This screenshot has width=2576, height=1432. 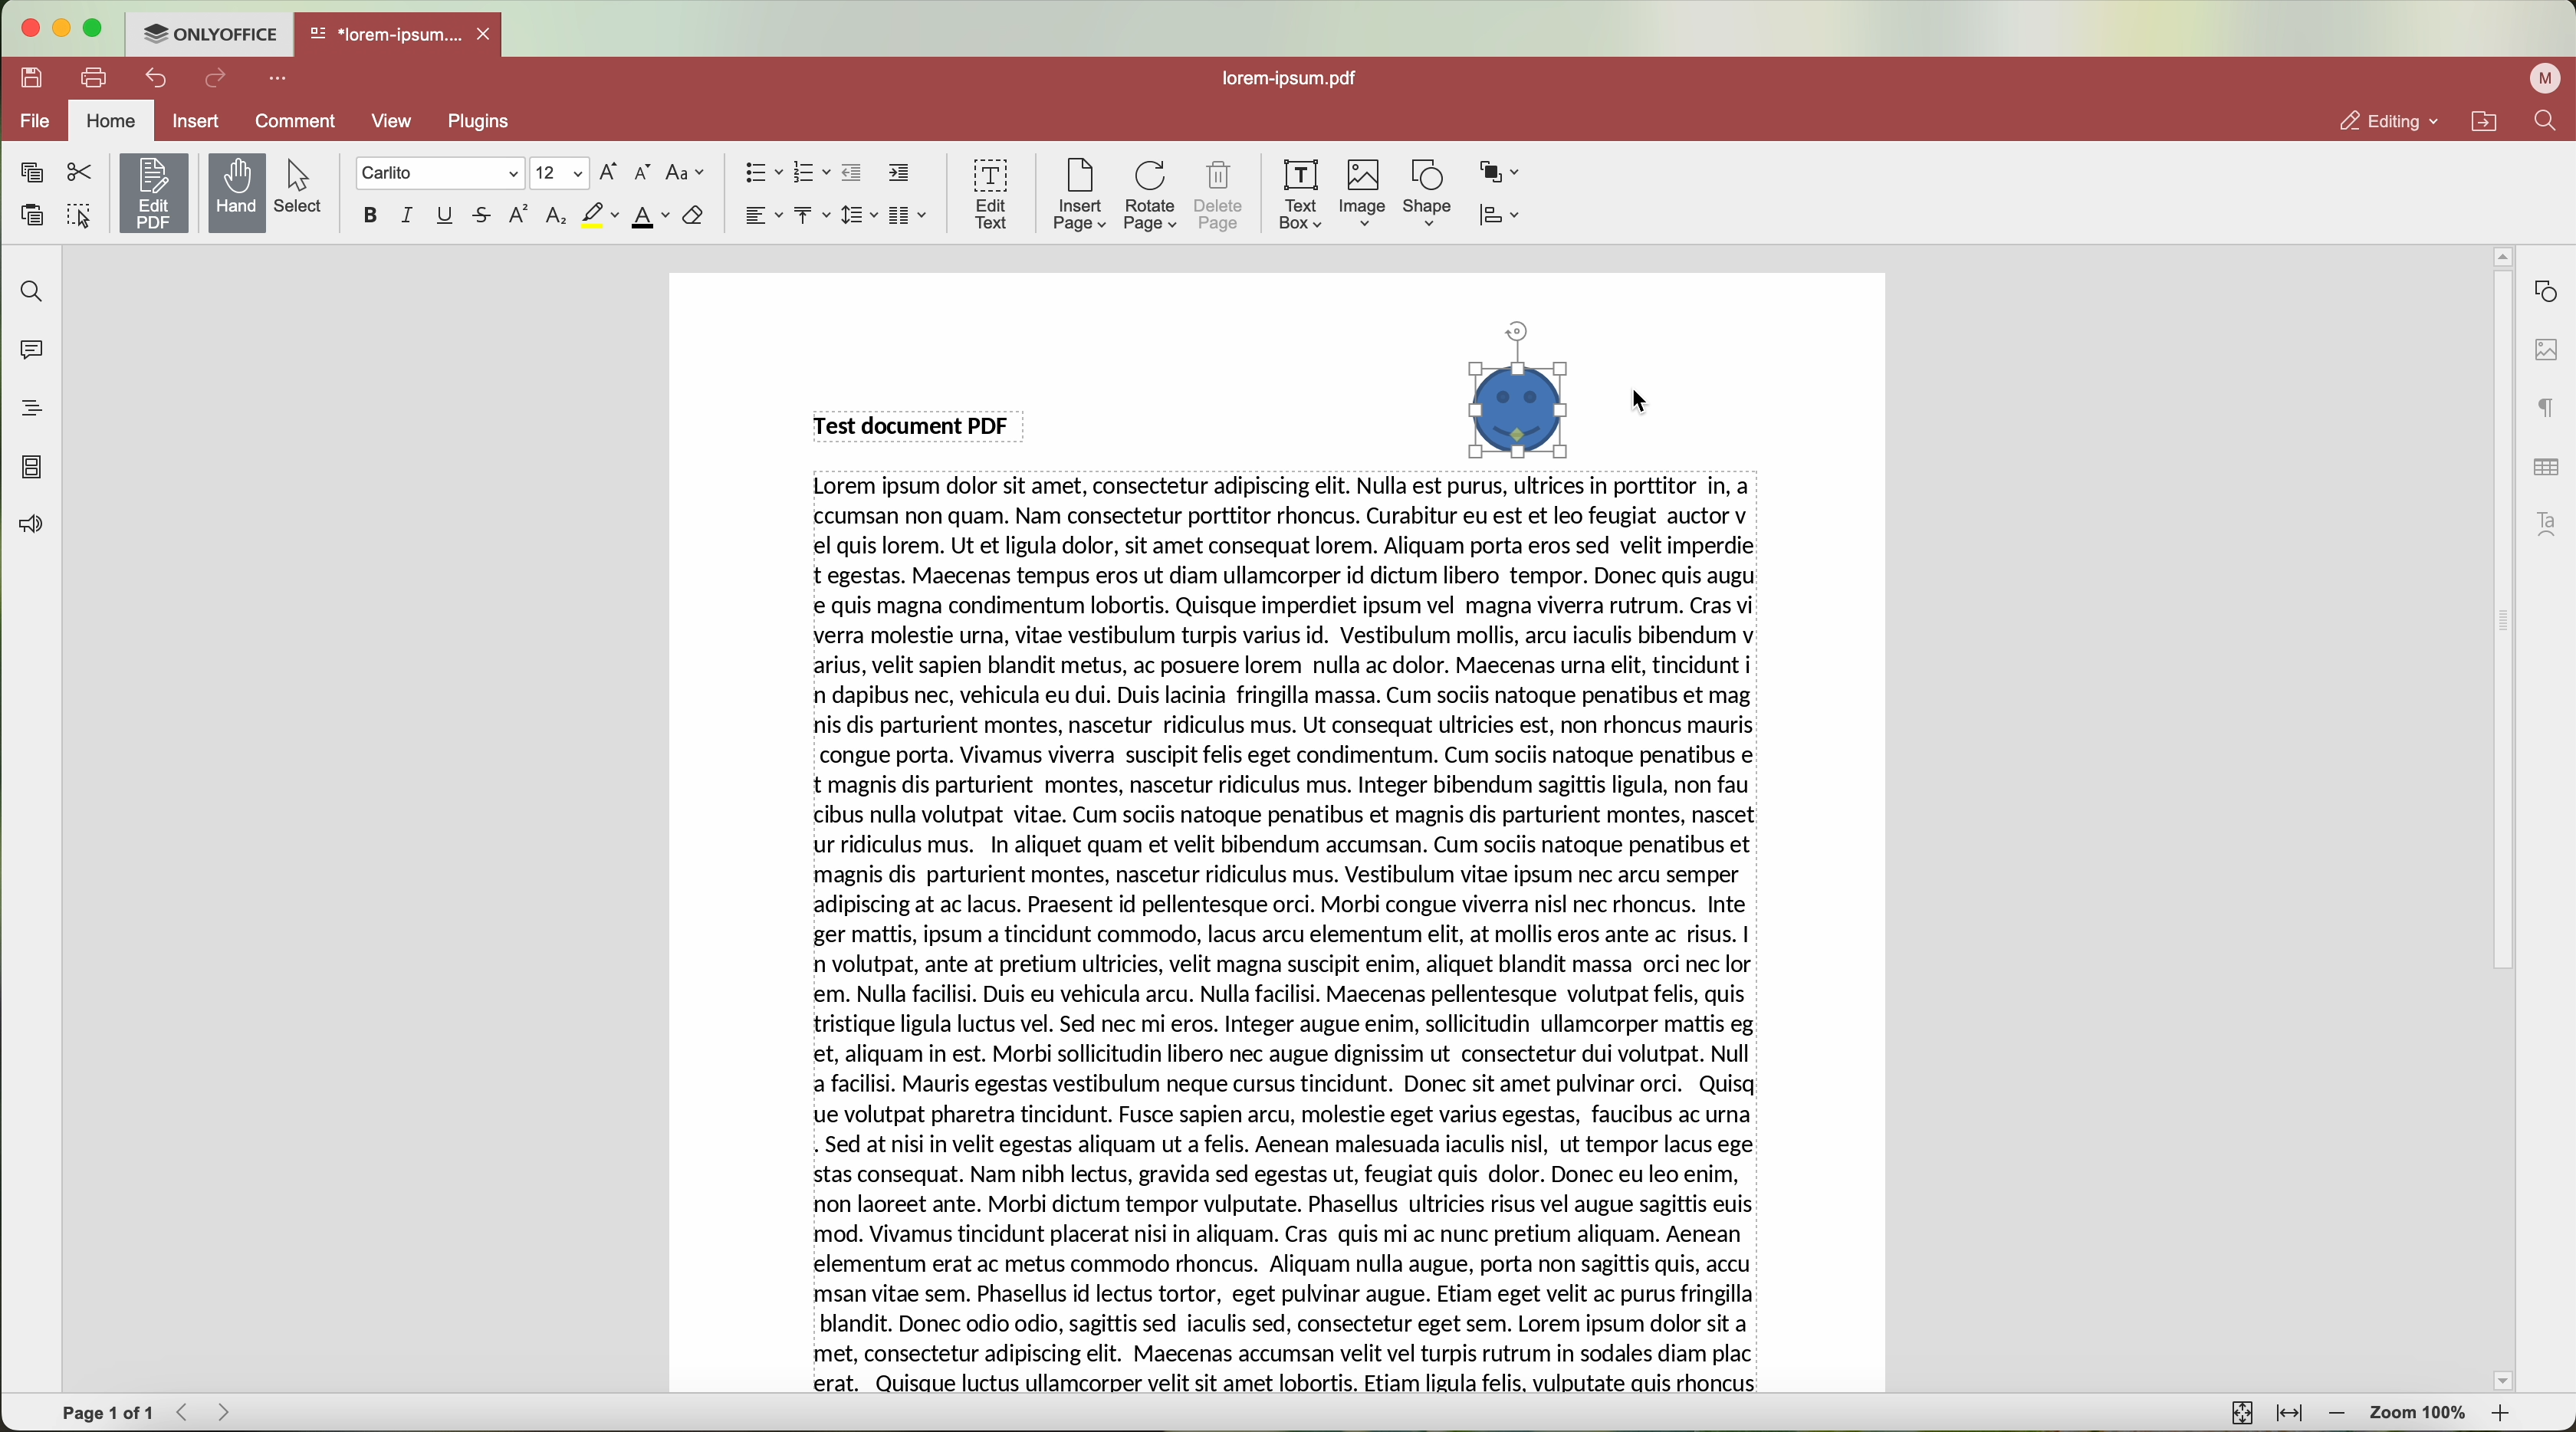 I want to click on delete page, so click(x=1222, y=196).